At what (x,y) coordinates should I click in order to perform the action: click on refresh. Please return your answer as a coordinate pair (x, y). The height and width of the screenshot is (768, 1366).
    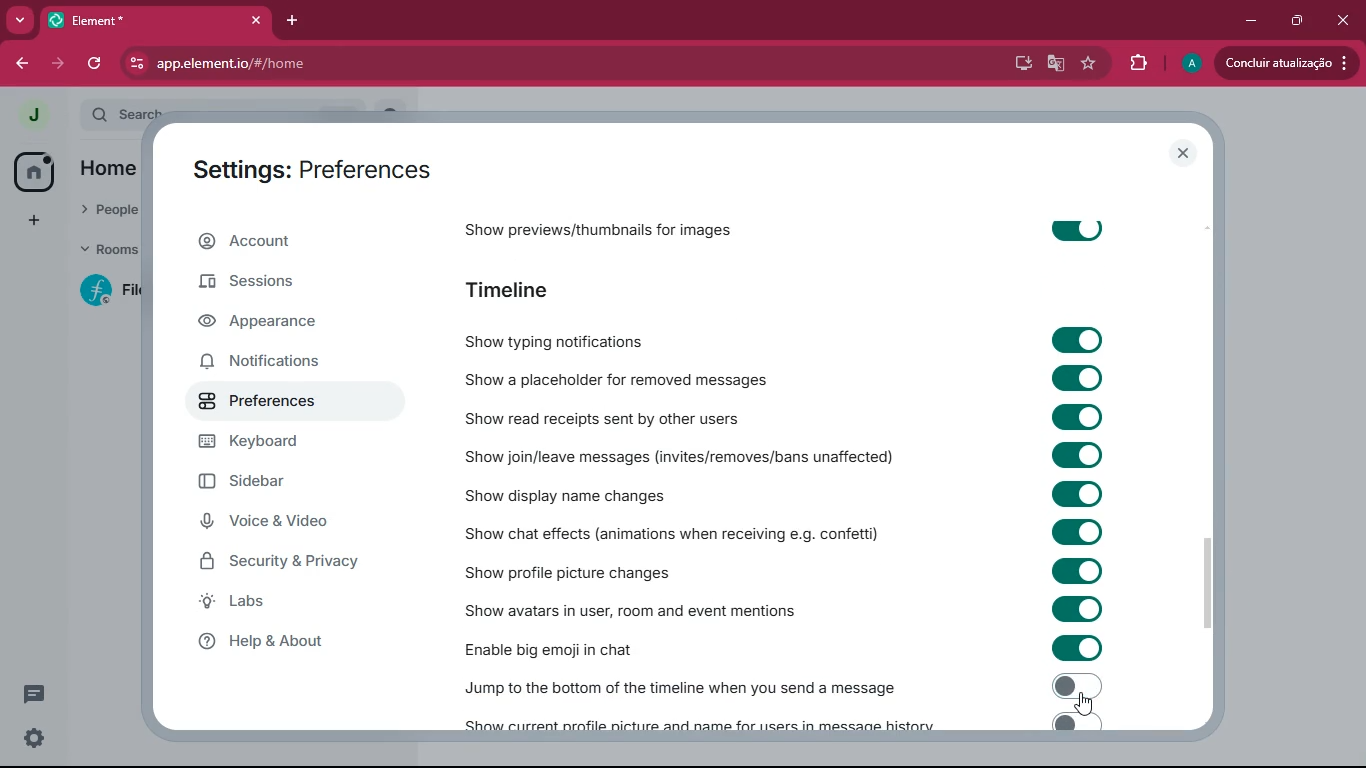
    Looking at the image, I should click on (92, 65).